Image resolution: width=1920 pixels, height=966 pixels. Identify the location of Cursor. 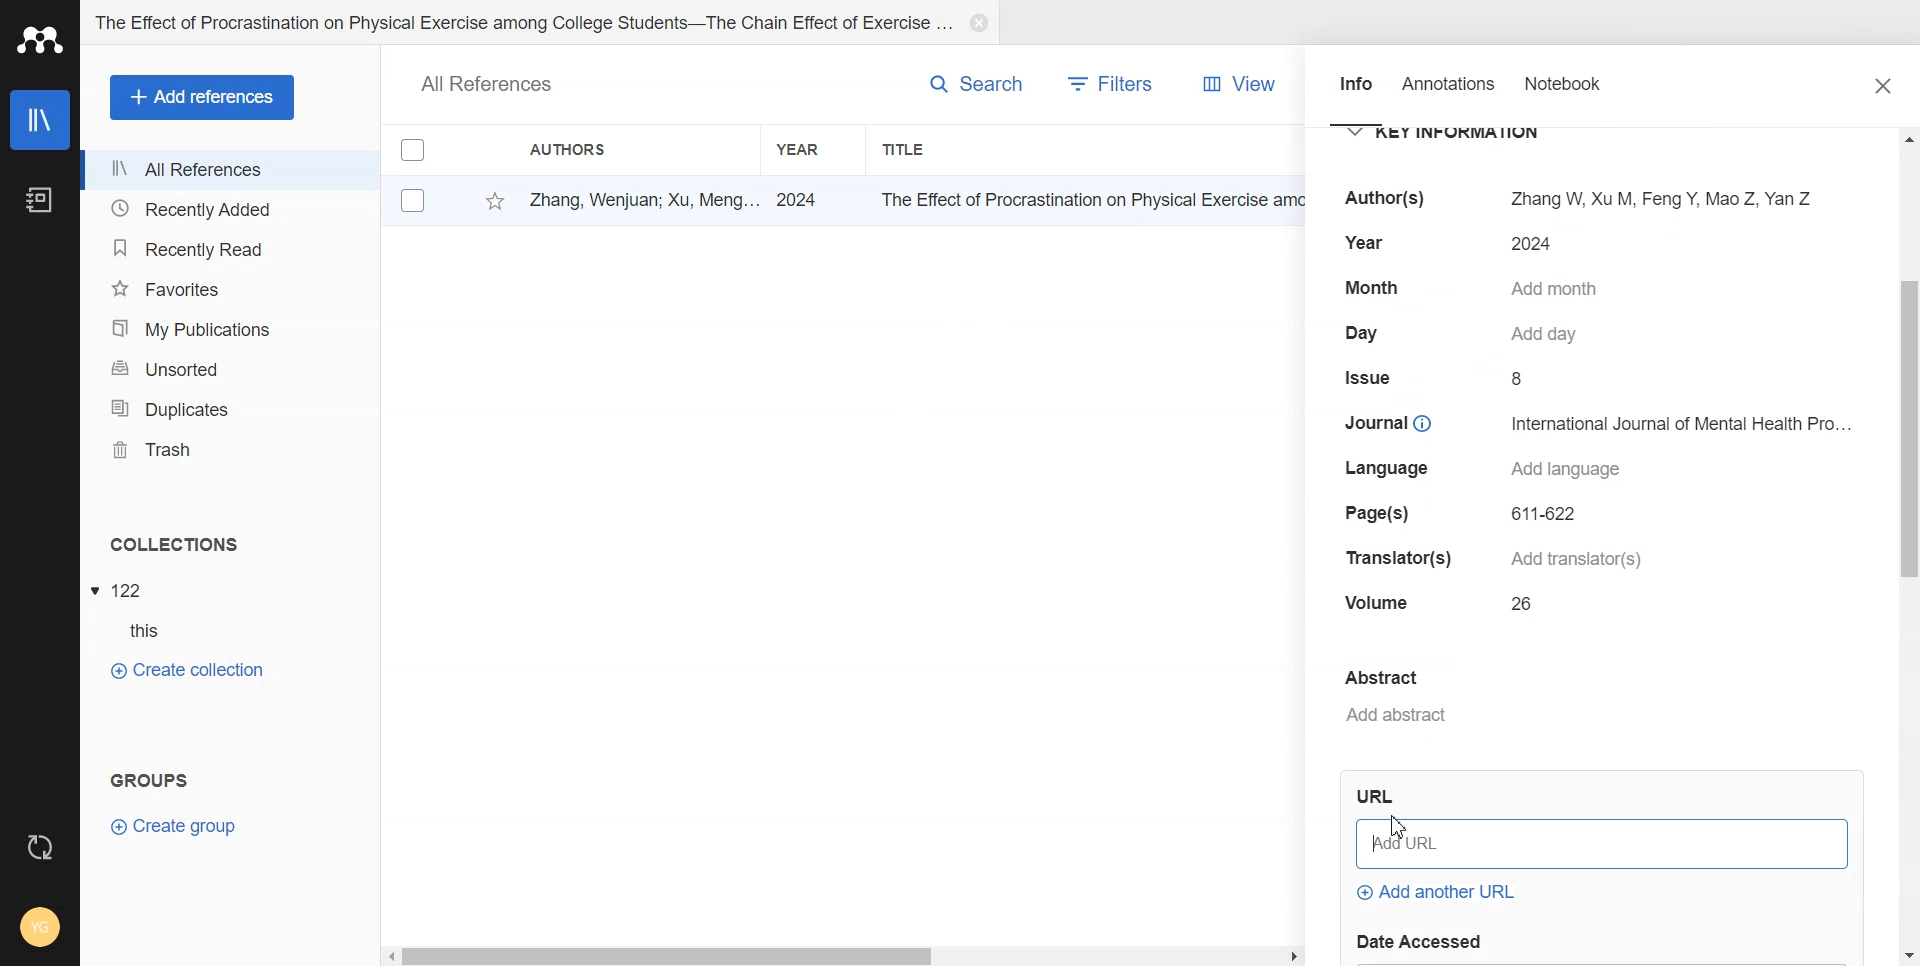
(1400, 828).